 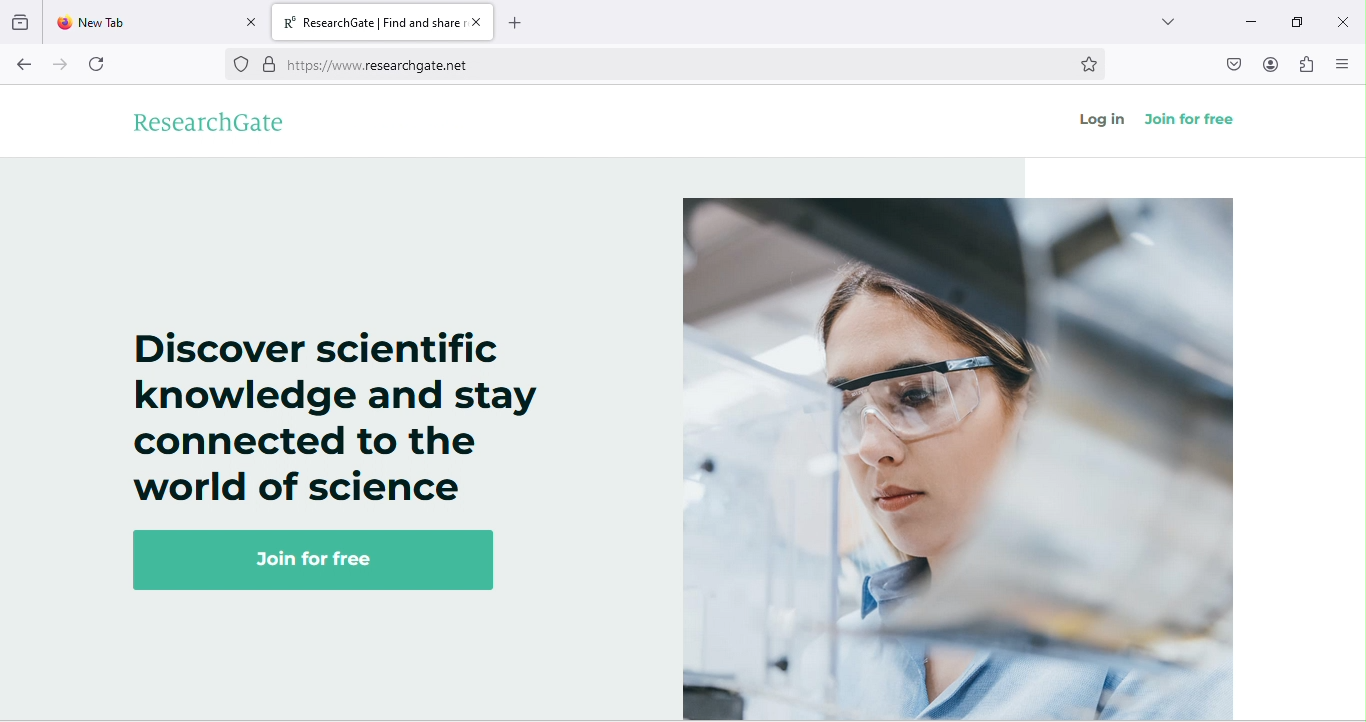 What do you see at coordinates (1201, 113) in the screenshot?
I see `join for free` at bounding box center [1201, 113].